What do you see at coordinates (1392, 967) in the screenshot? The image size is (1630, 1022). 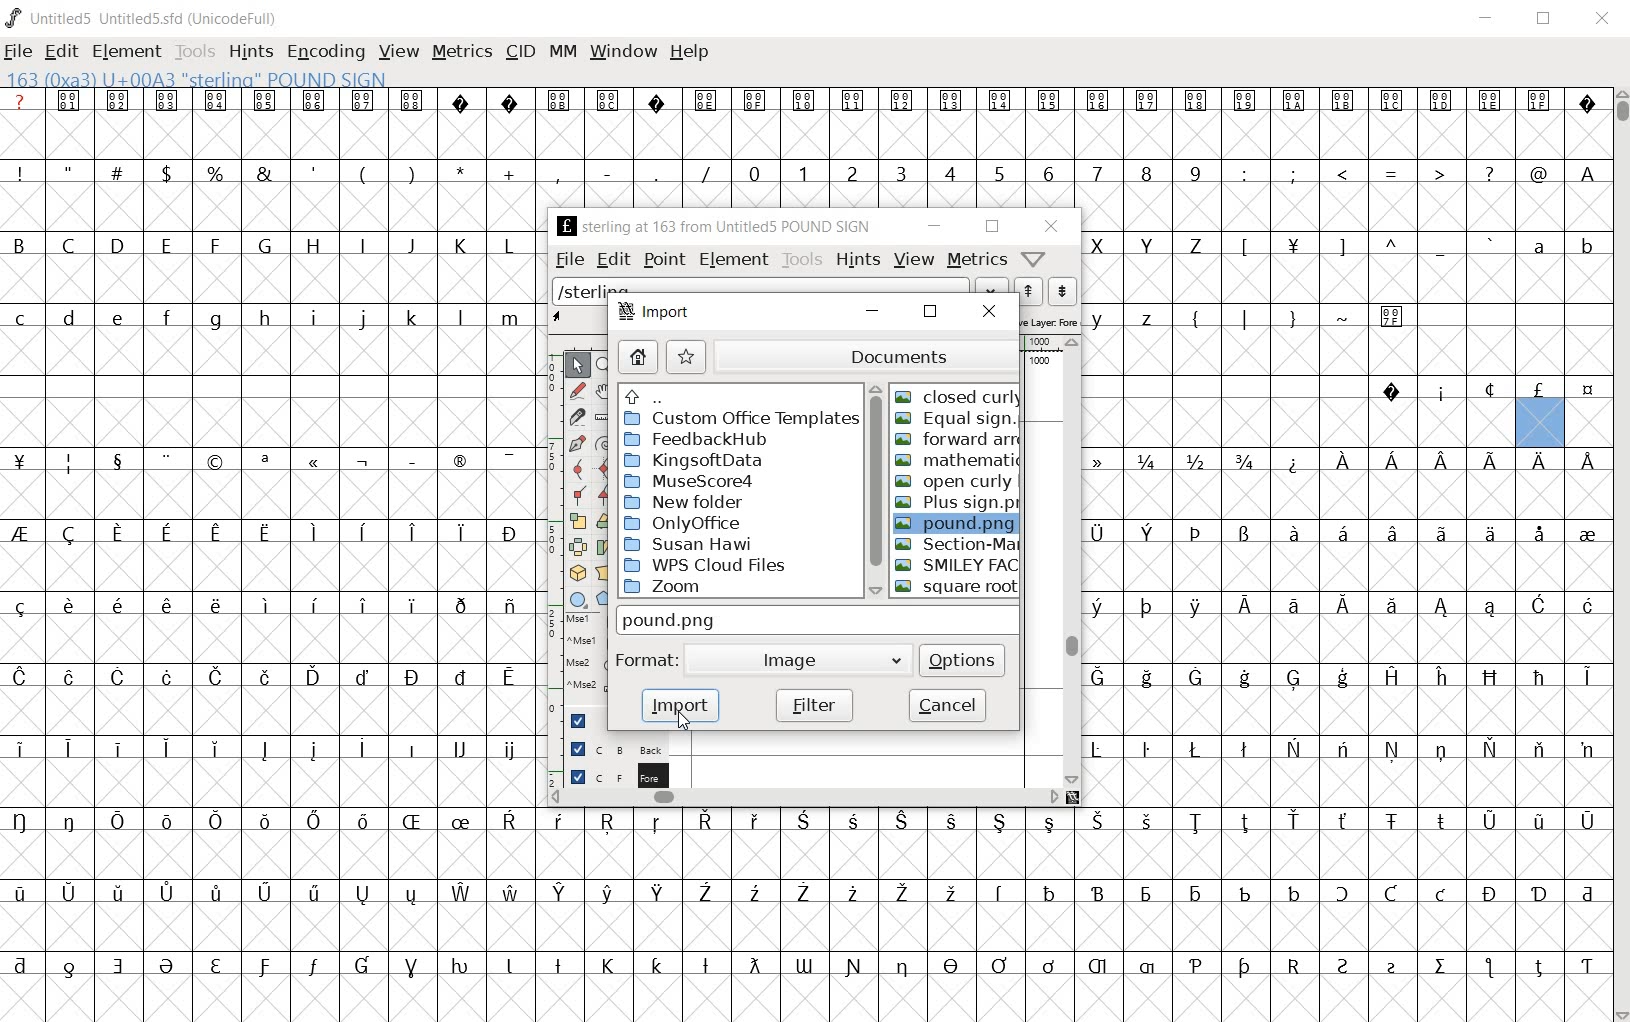 I see `Symbol` at bounding box center [1392, 967].